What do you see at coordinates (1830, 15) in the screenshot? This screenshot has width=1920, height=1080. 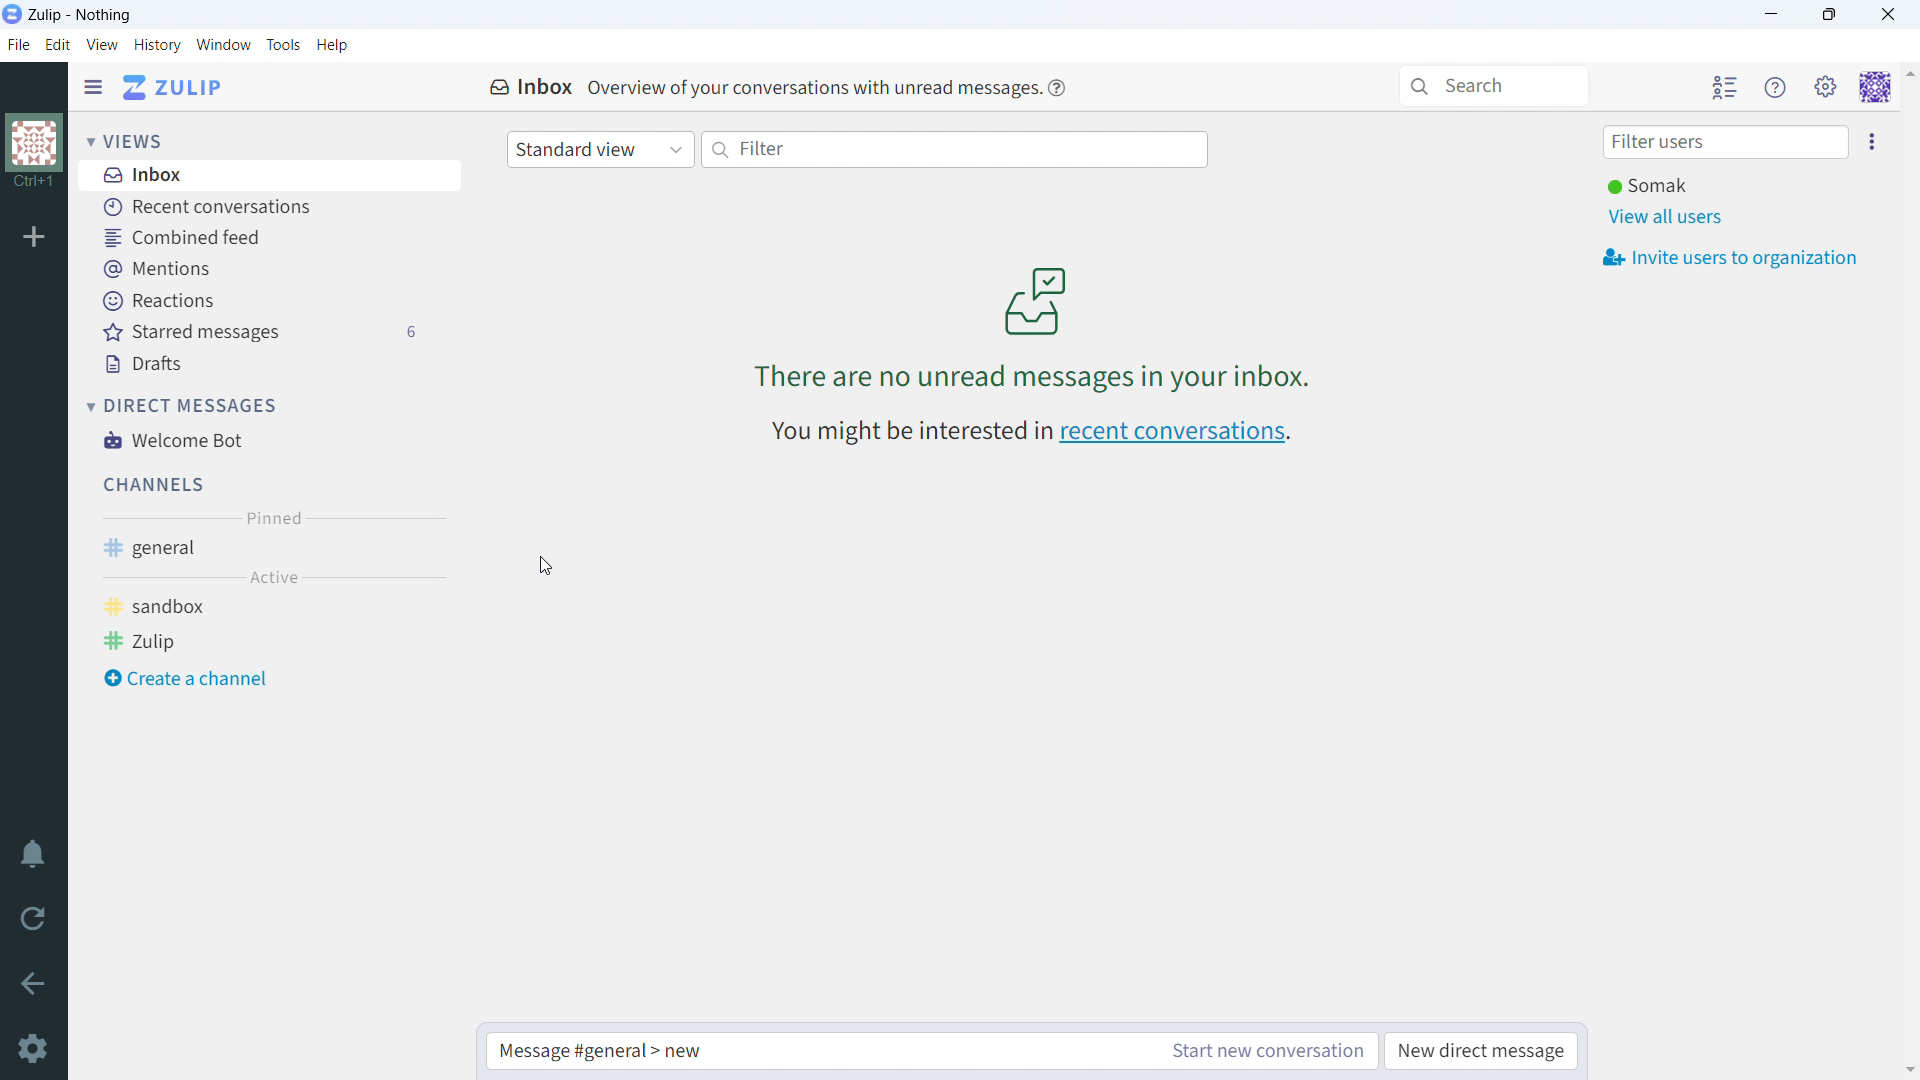 I see `maximize` at bounding box center [1830, 15].